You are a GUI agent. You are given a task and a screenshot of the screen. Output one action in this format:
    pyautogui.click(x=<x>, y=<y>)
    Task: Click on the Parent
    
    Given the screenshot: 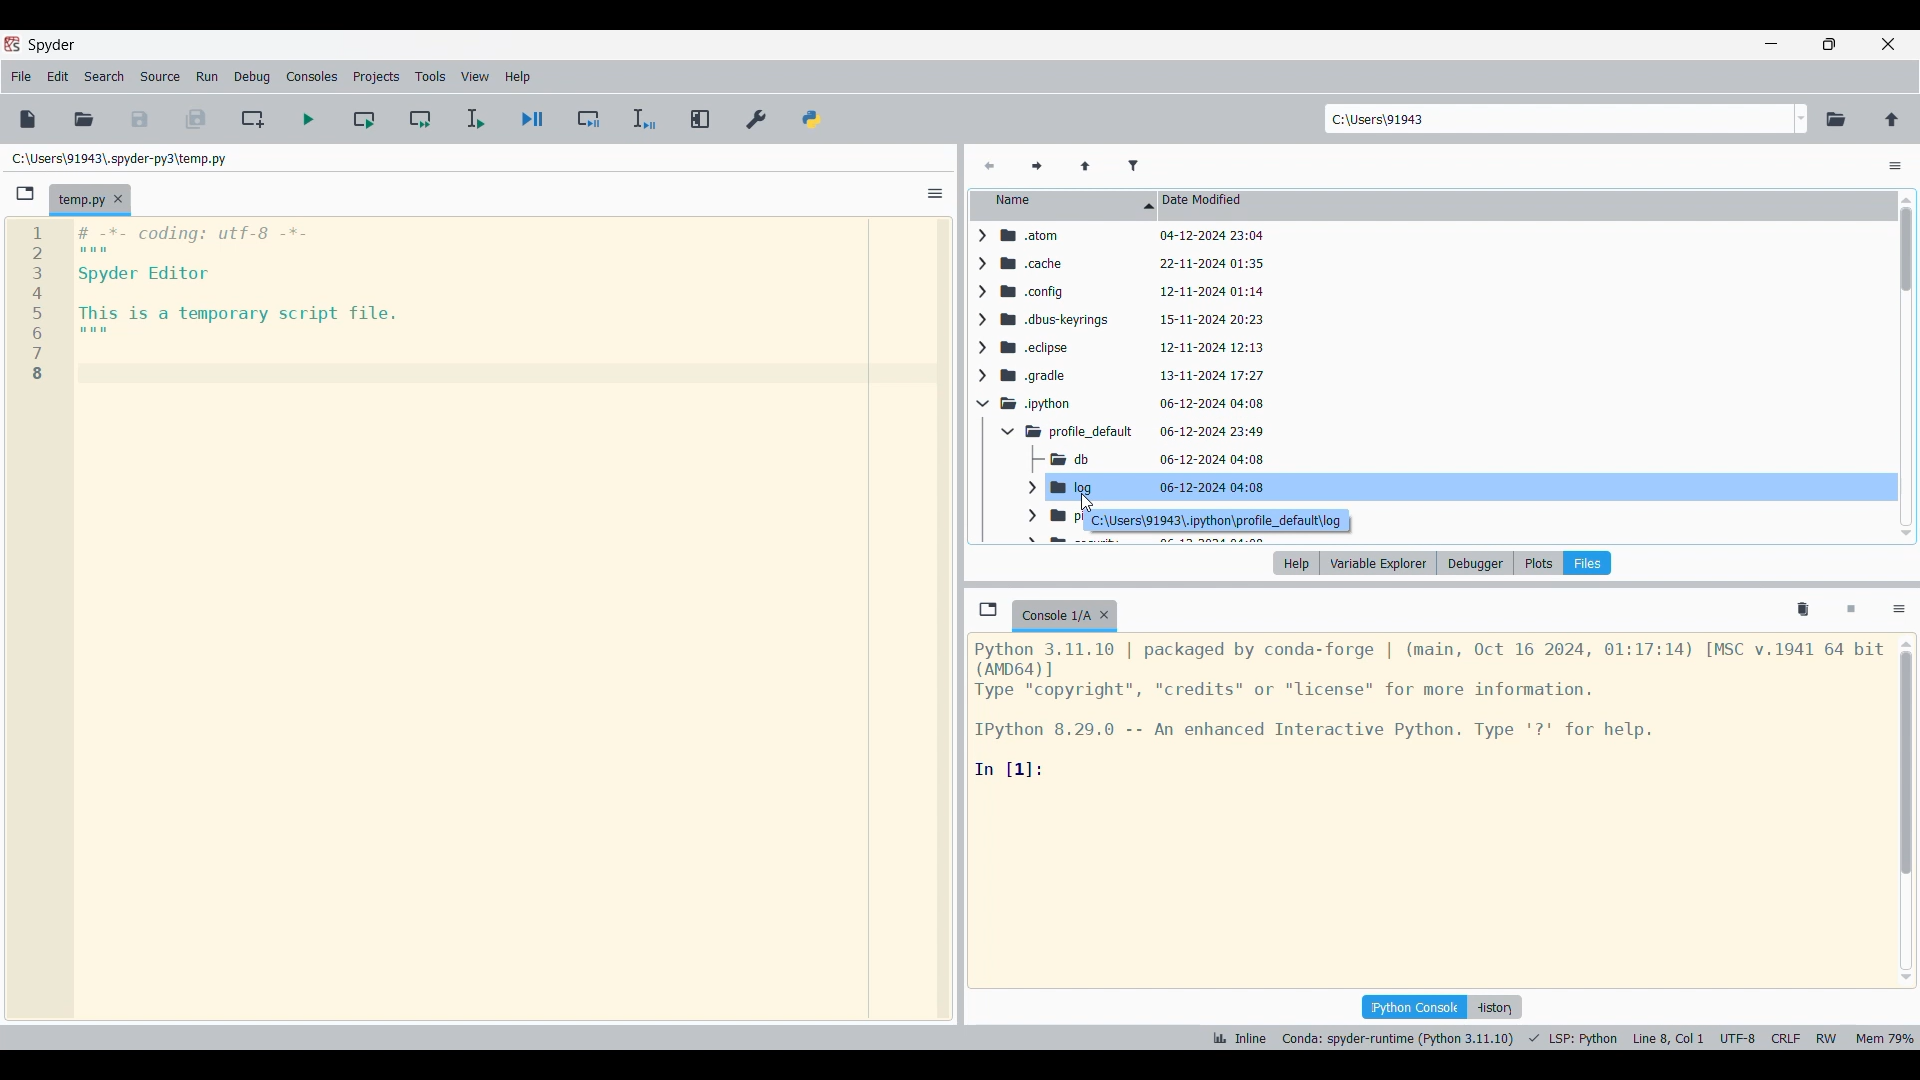 What is the action you would take?
    pyautogui.click(x=1086, y=167)
    